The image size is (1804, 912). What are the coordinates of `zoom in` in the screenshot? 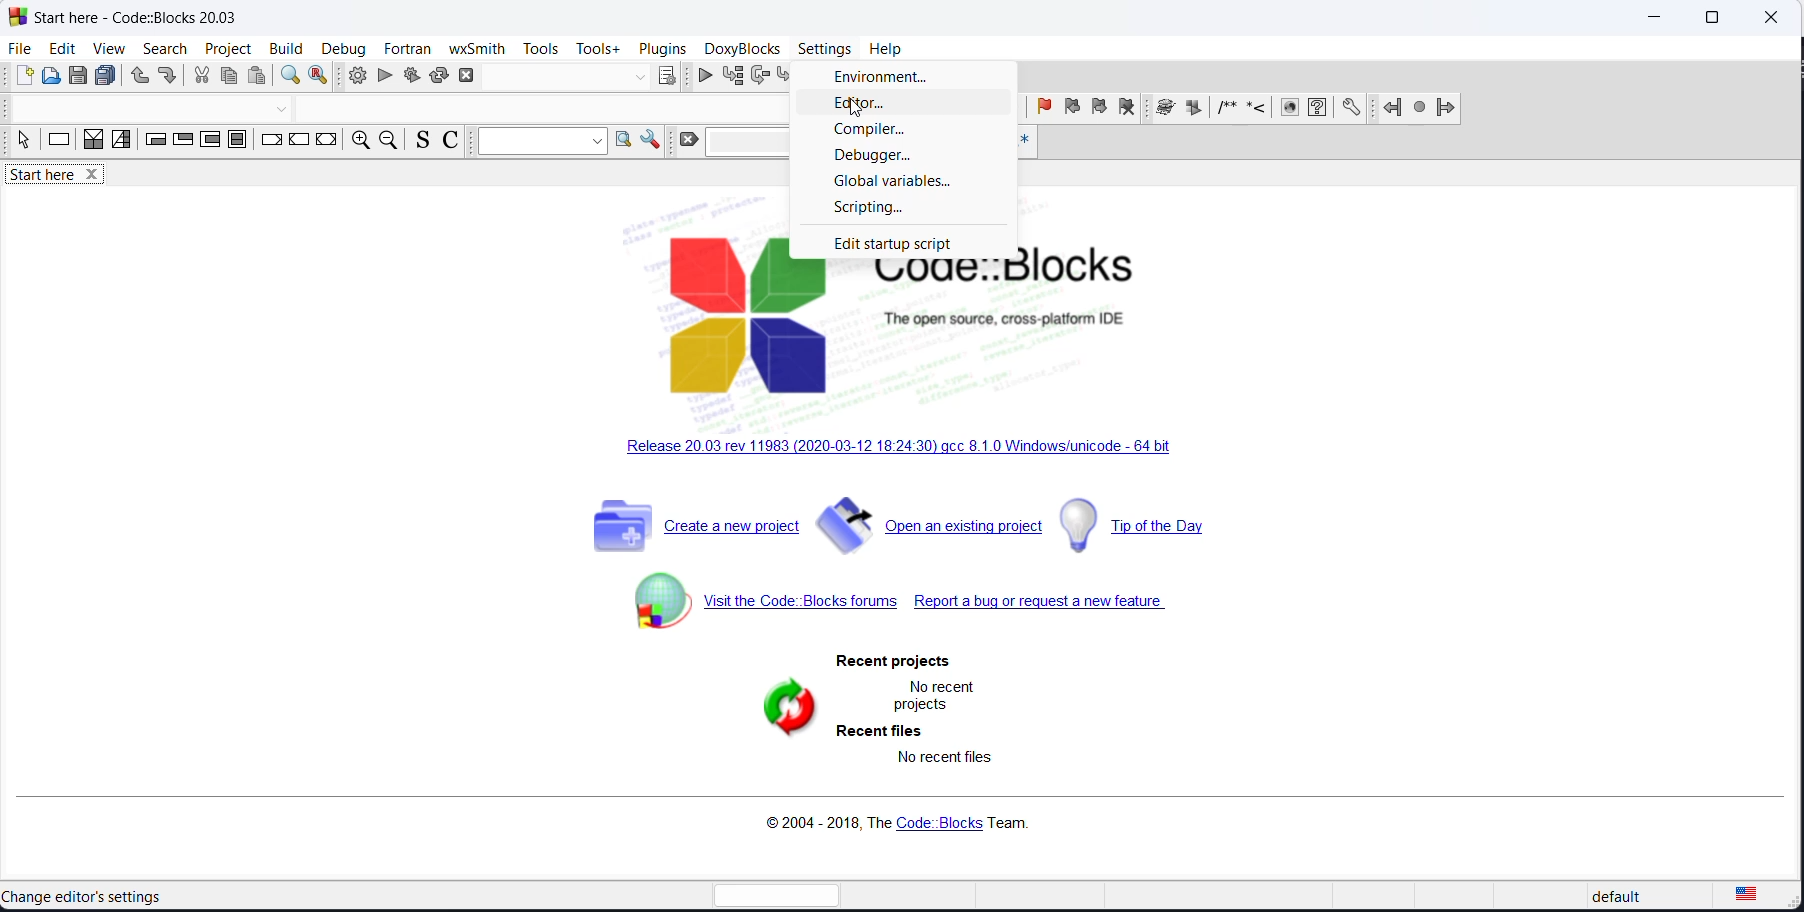 It's located at (357, 142).